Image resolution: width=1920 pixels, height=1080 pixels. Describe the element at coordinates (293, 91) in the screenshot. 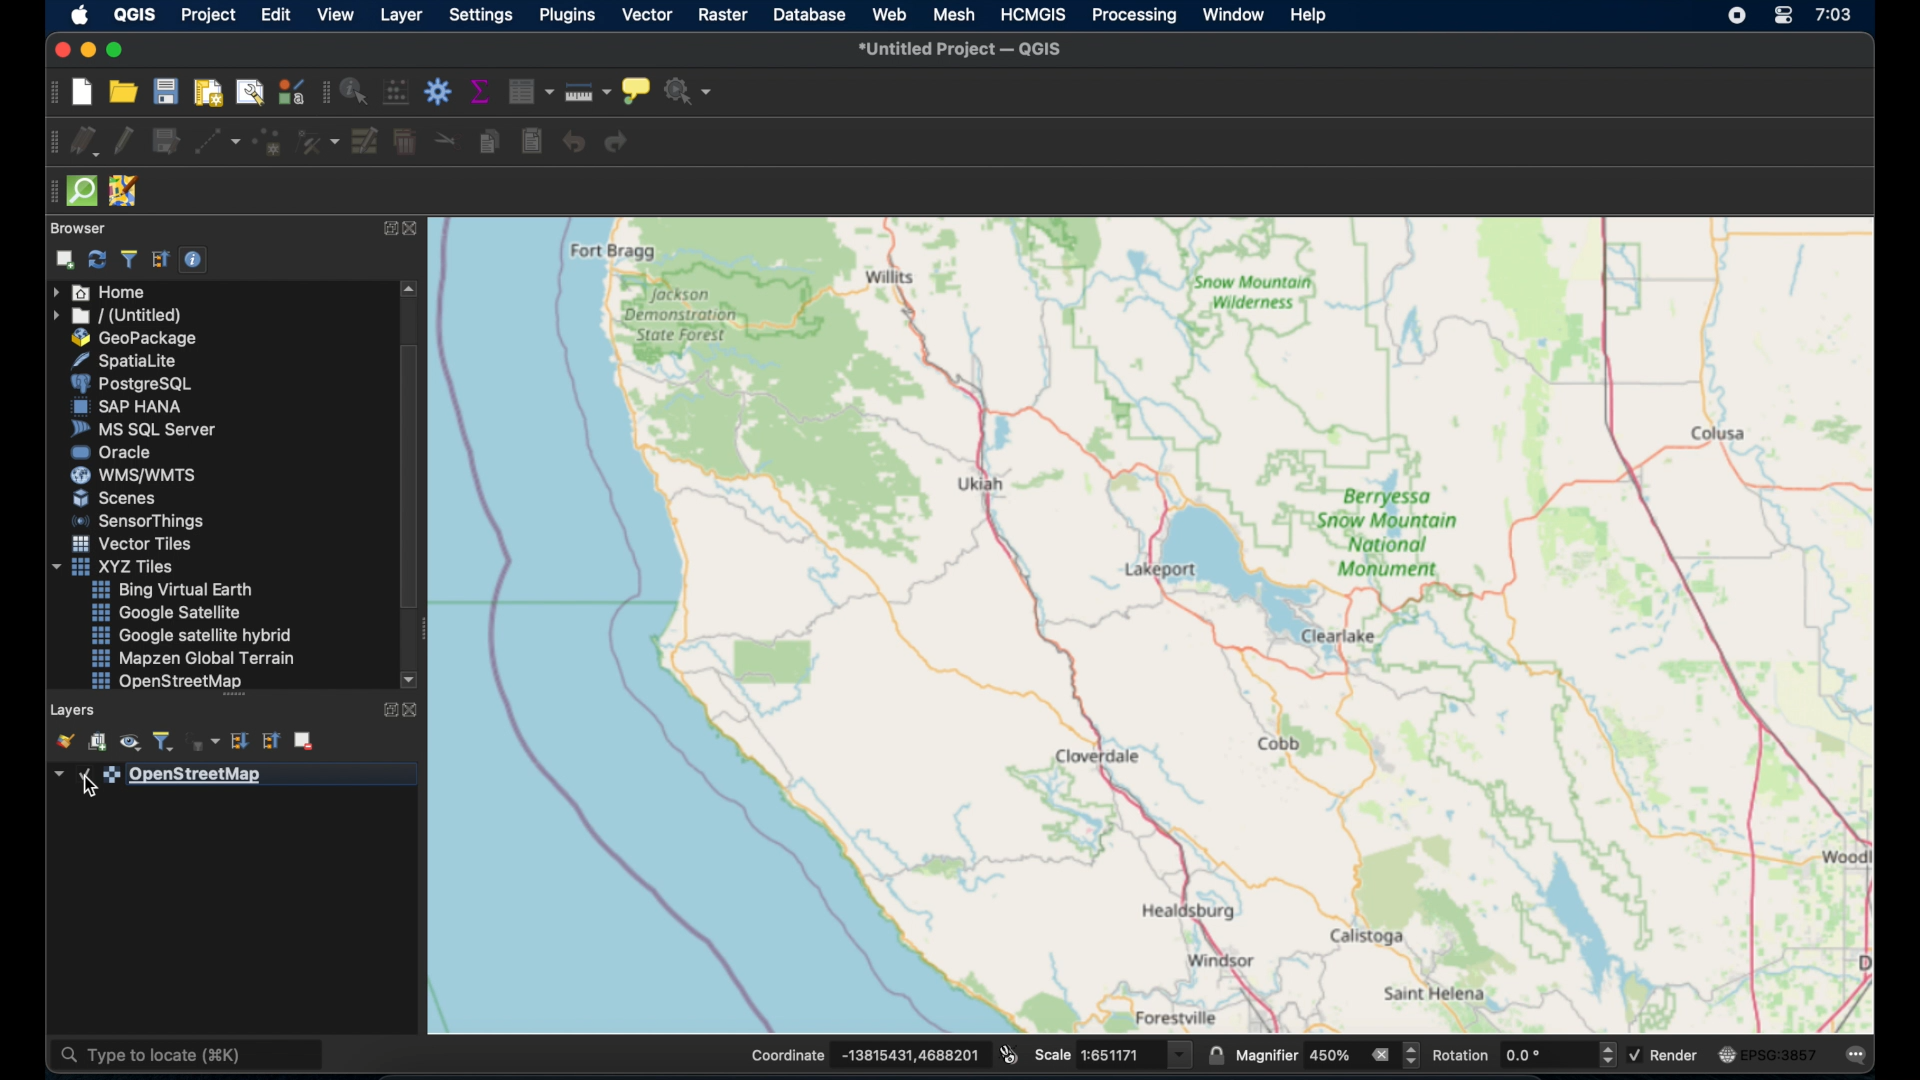

I see `style manager` at that location.